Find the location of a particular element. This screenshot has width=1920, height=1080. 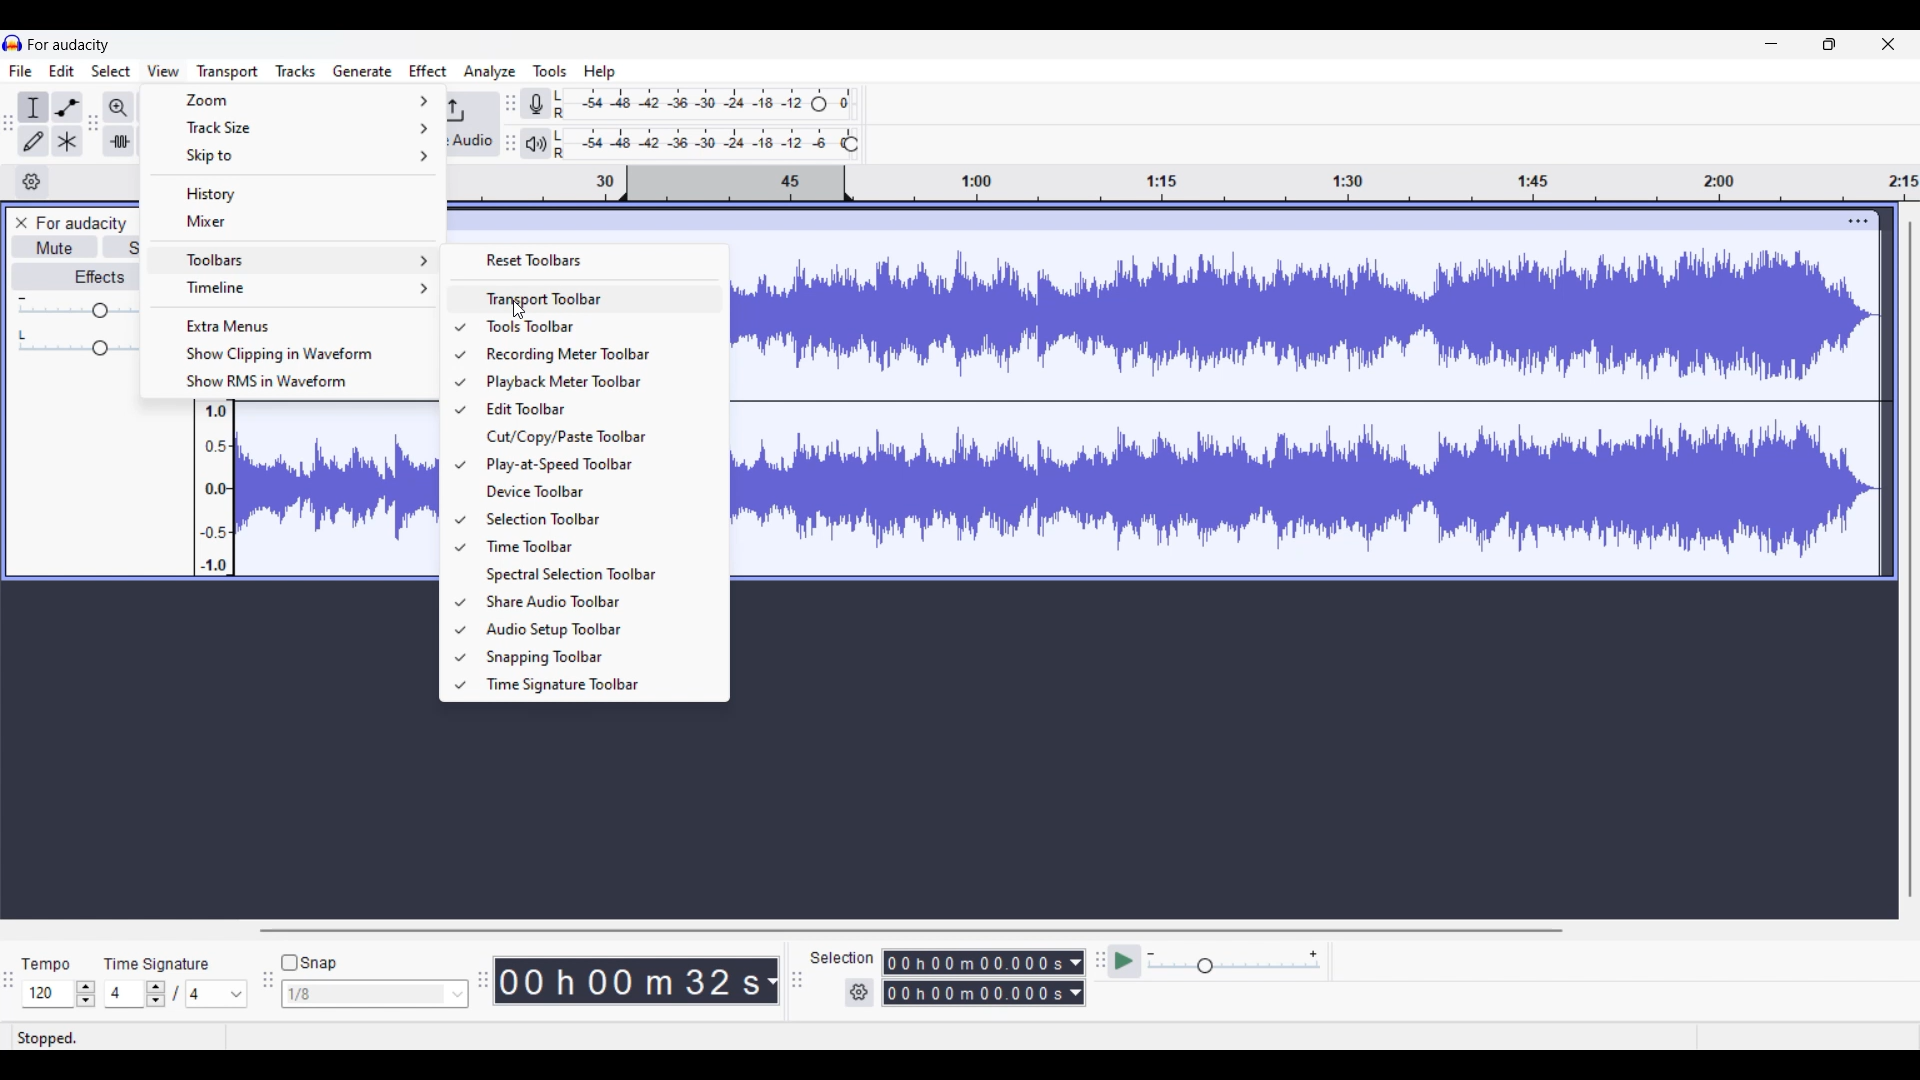

Zoom options is located at coordinates (294, 99).